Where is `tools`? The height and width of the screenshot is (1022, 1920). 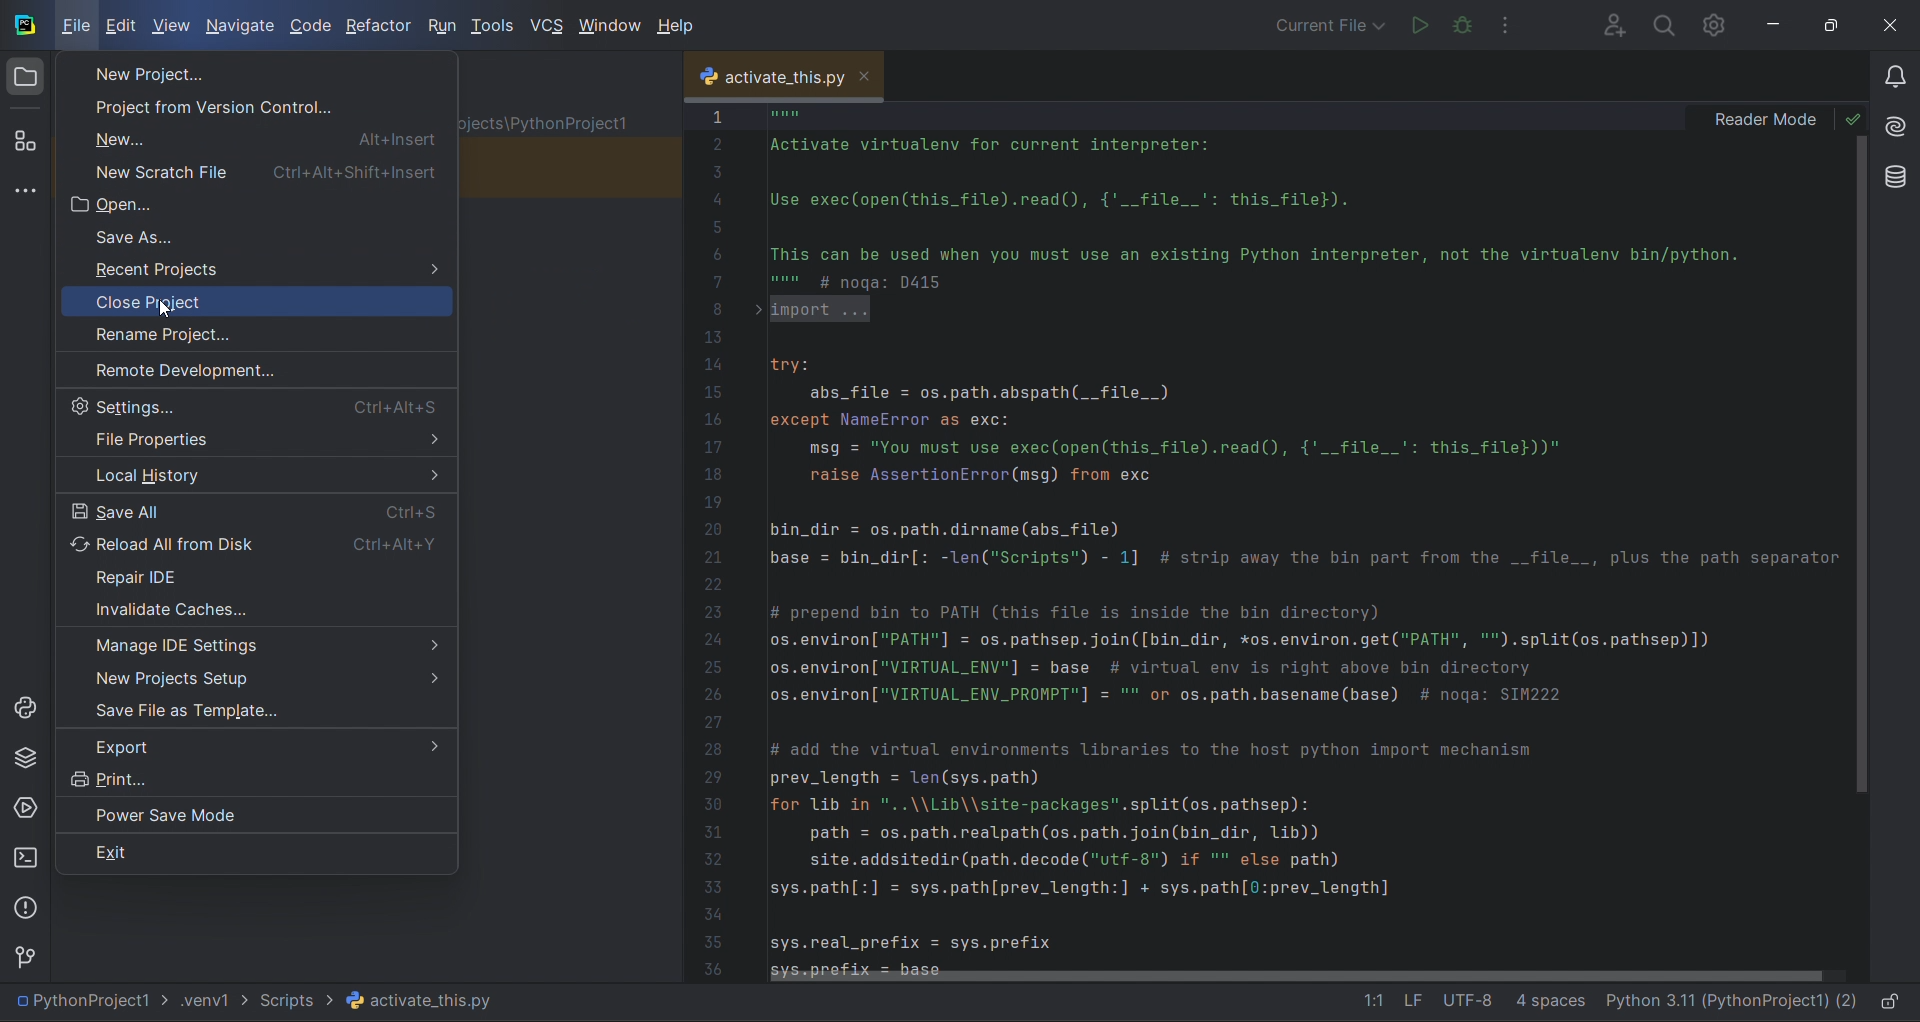 tools is located at coordinates (487, 25).